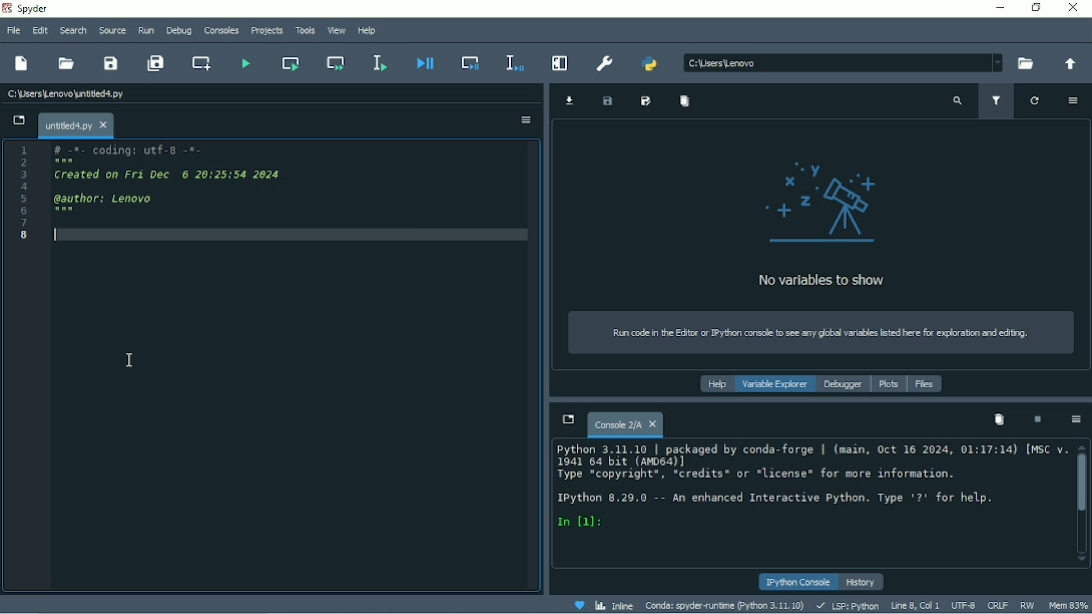 This screenshot has height=614, width=1092. Describe the element at coordinates (1034, 418) in the screenshot. I see `Interrupt kernel` at that location.